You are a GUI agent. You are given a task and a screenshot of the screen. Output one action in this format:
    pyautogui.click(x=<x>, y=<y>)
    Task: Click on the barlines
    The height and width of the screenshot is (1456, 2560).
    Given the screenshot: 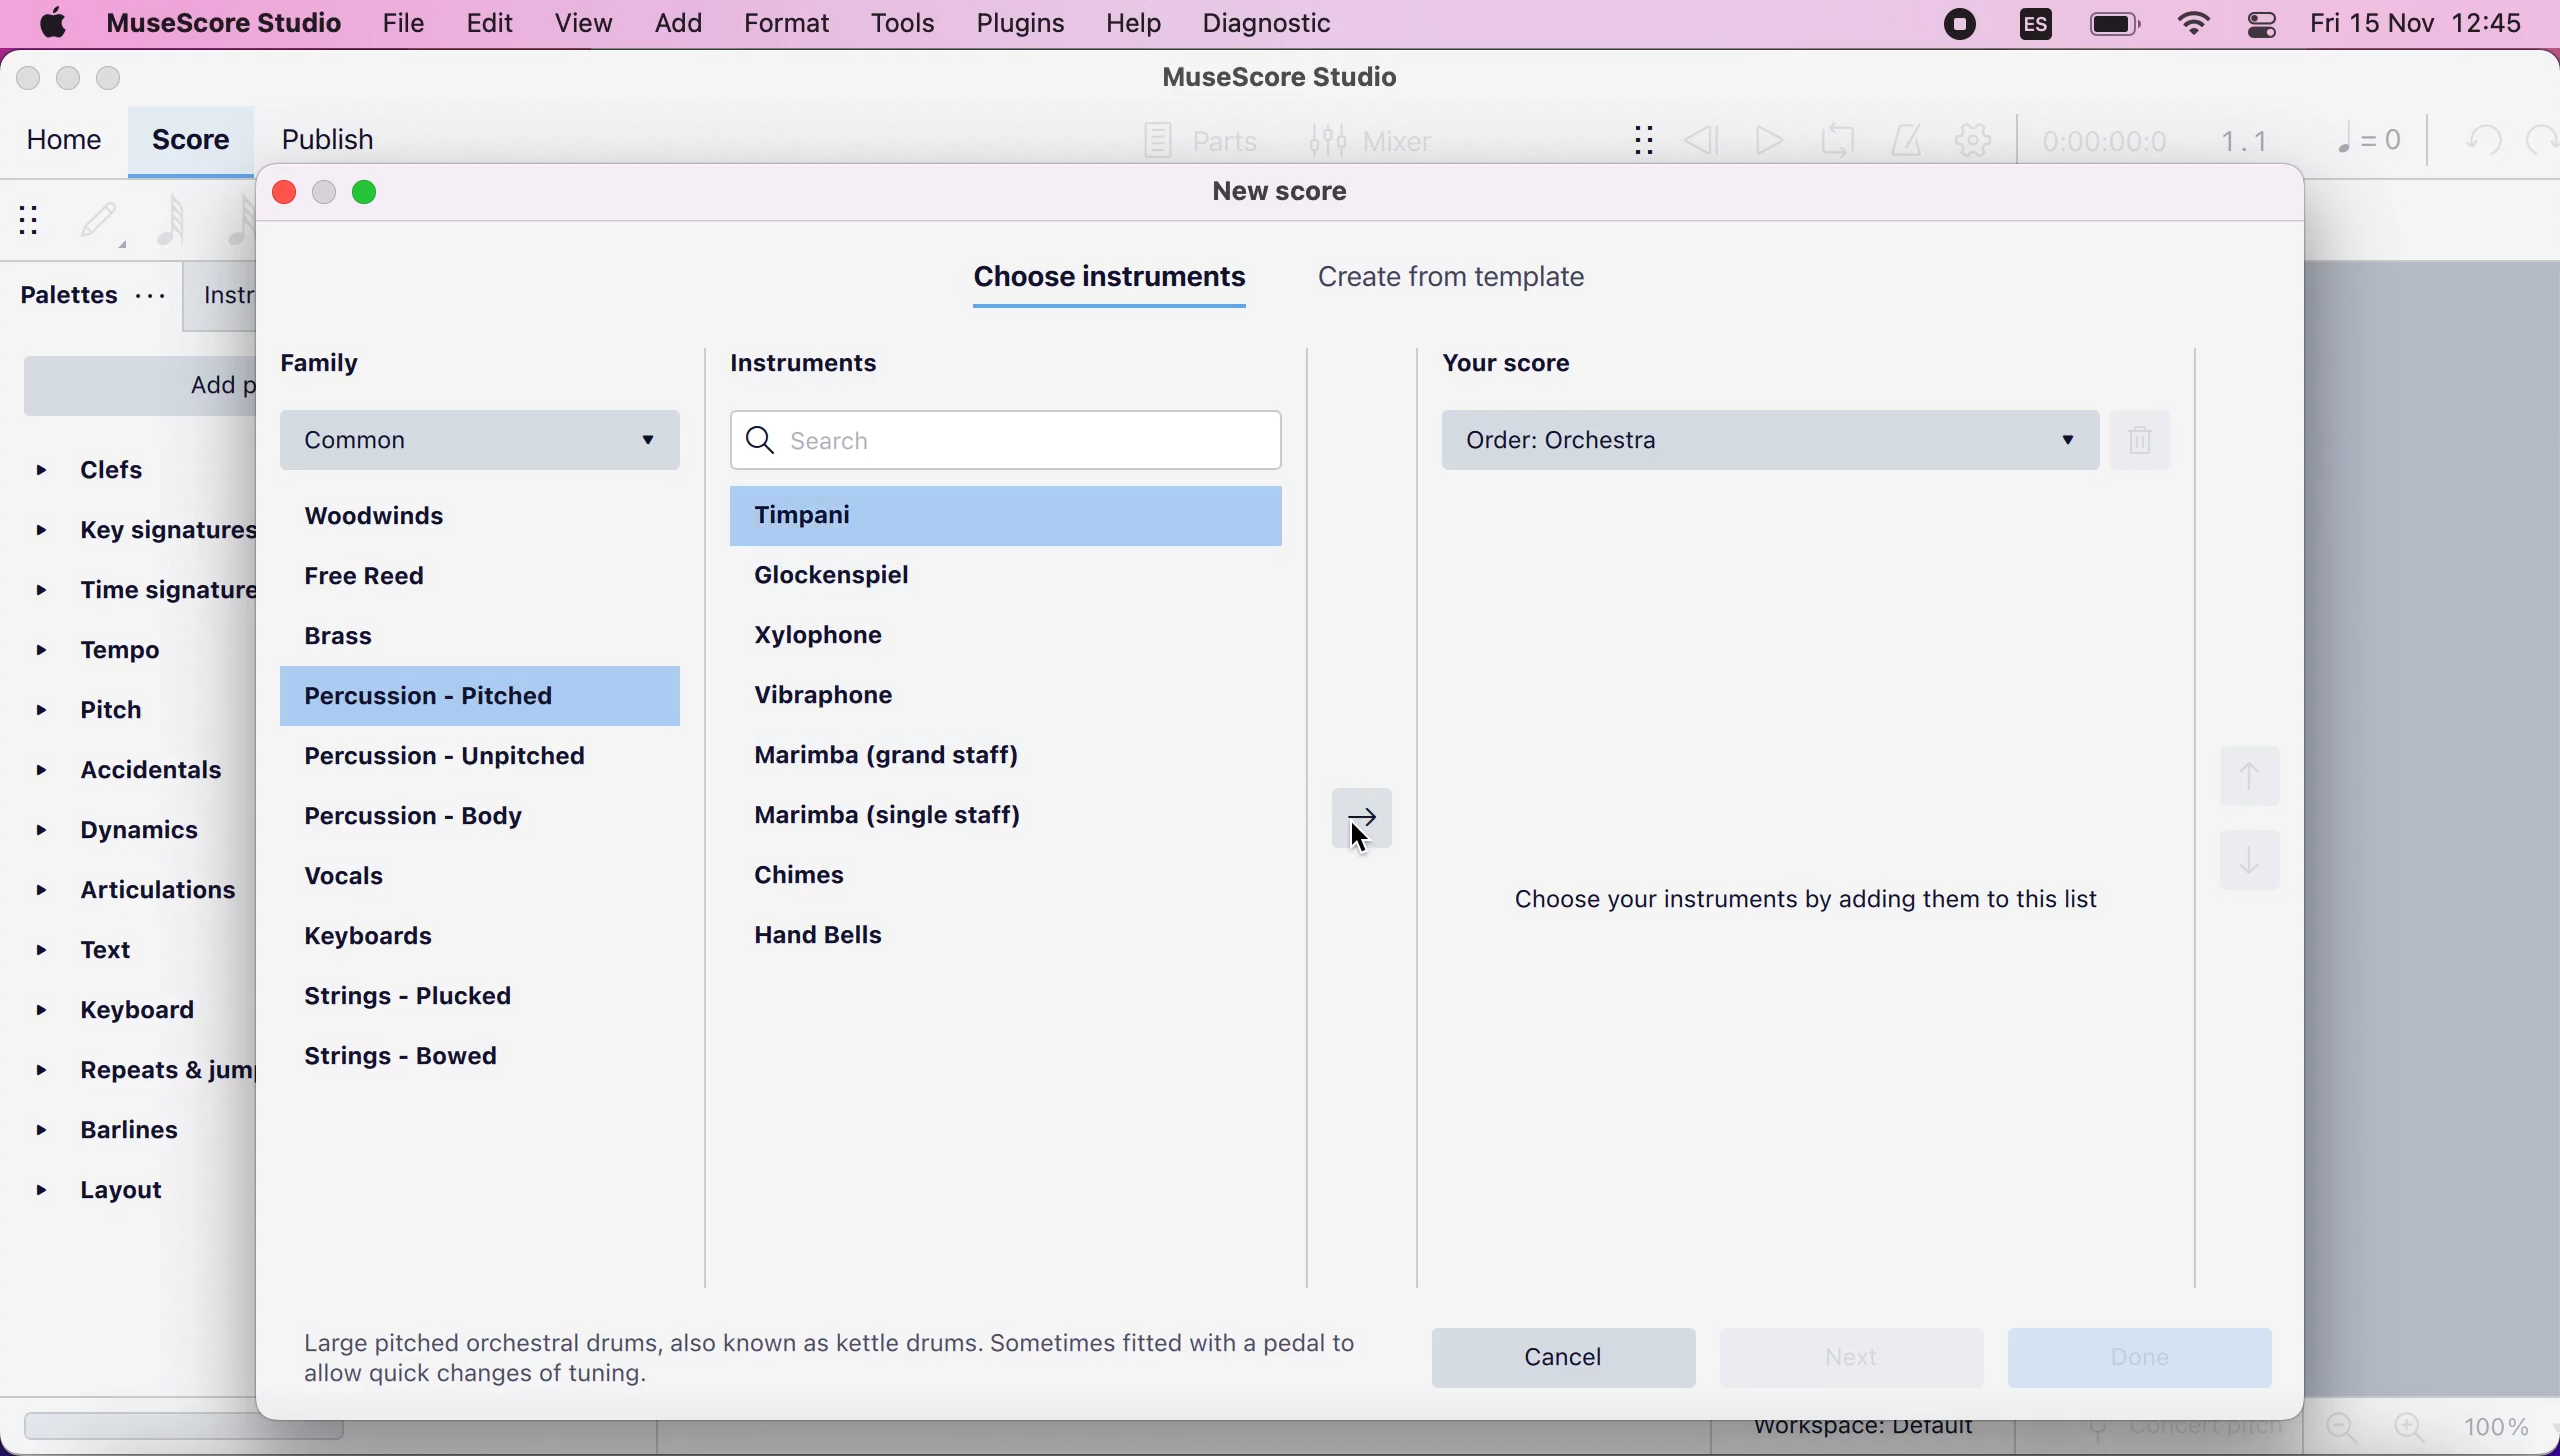 What is the action you would take?
    pyautogui.click(x=131, y=1129)
    